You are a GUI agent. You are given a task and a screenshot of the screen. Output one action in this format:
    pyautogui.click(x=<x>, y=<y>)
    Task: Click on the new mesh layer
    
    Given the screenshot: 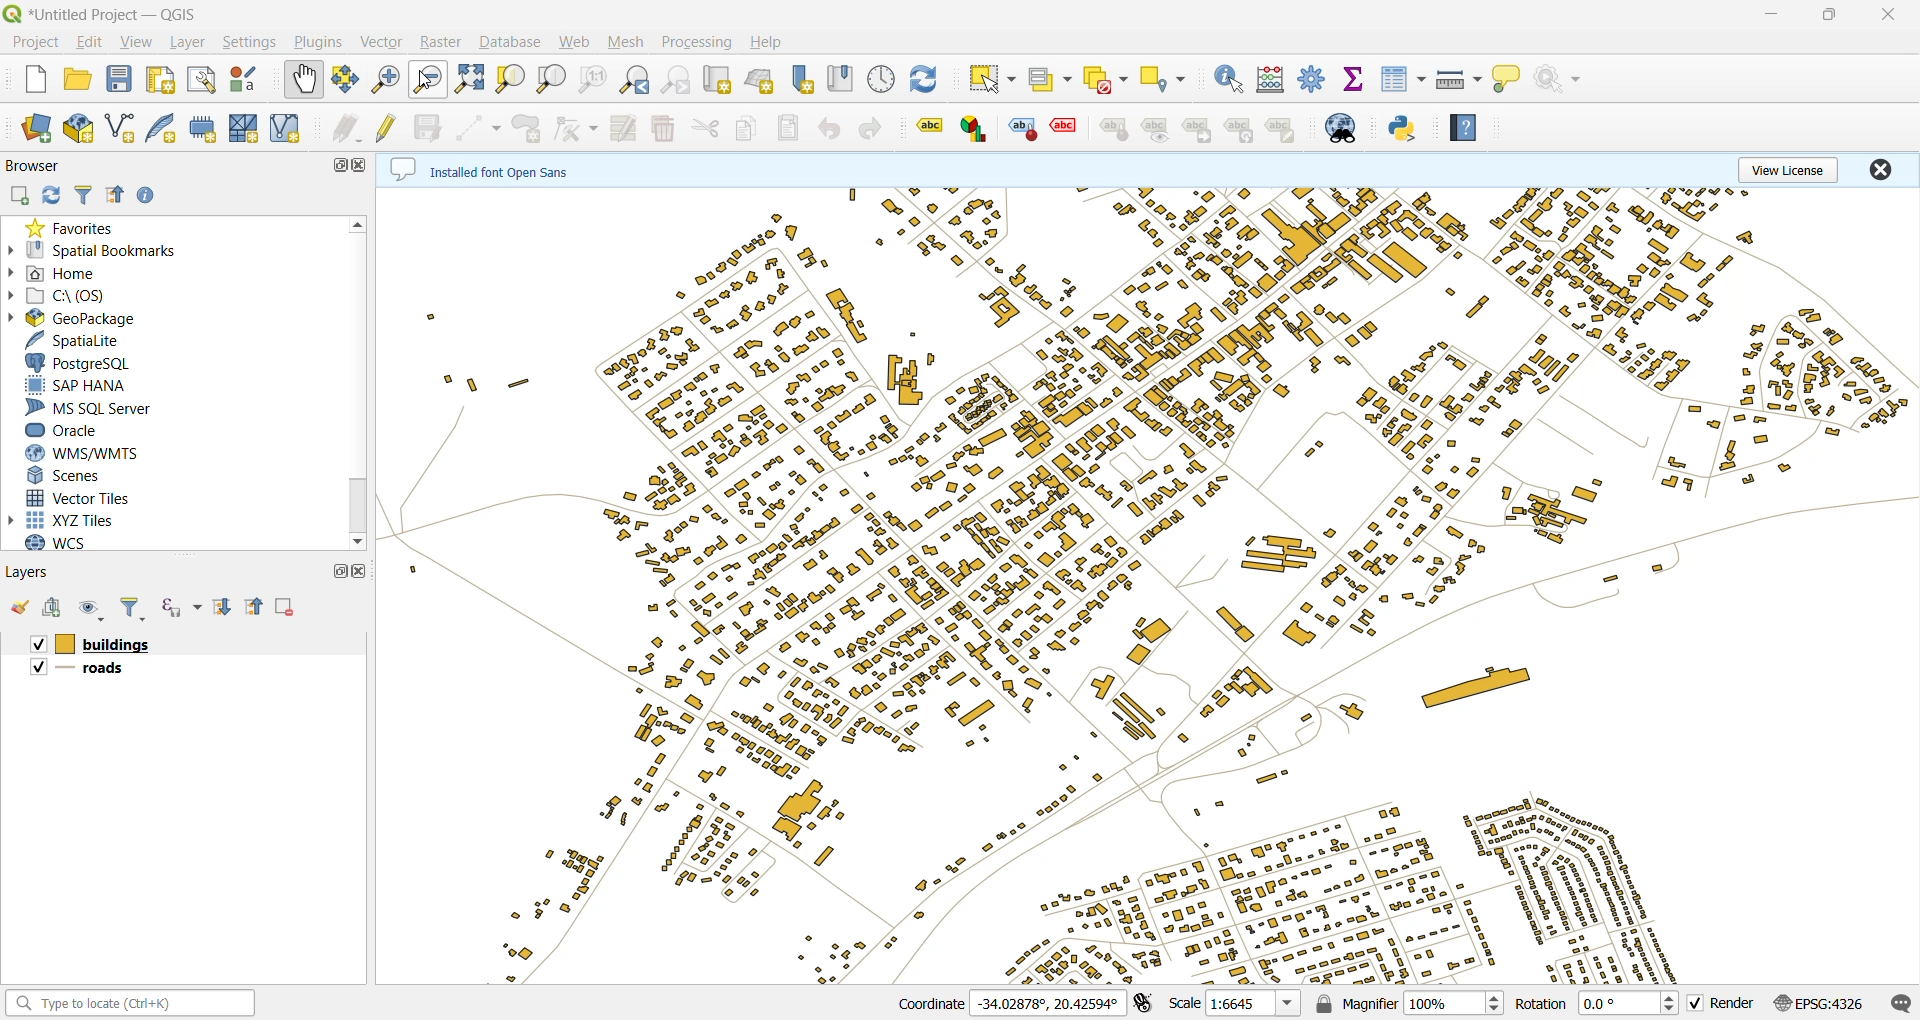 What is the action you would take?
    pyautogui.click(x=247, y=126)
    